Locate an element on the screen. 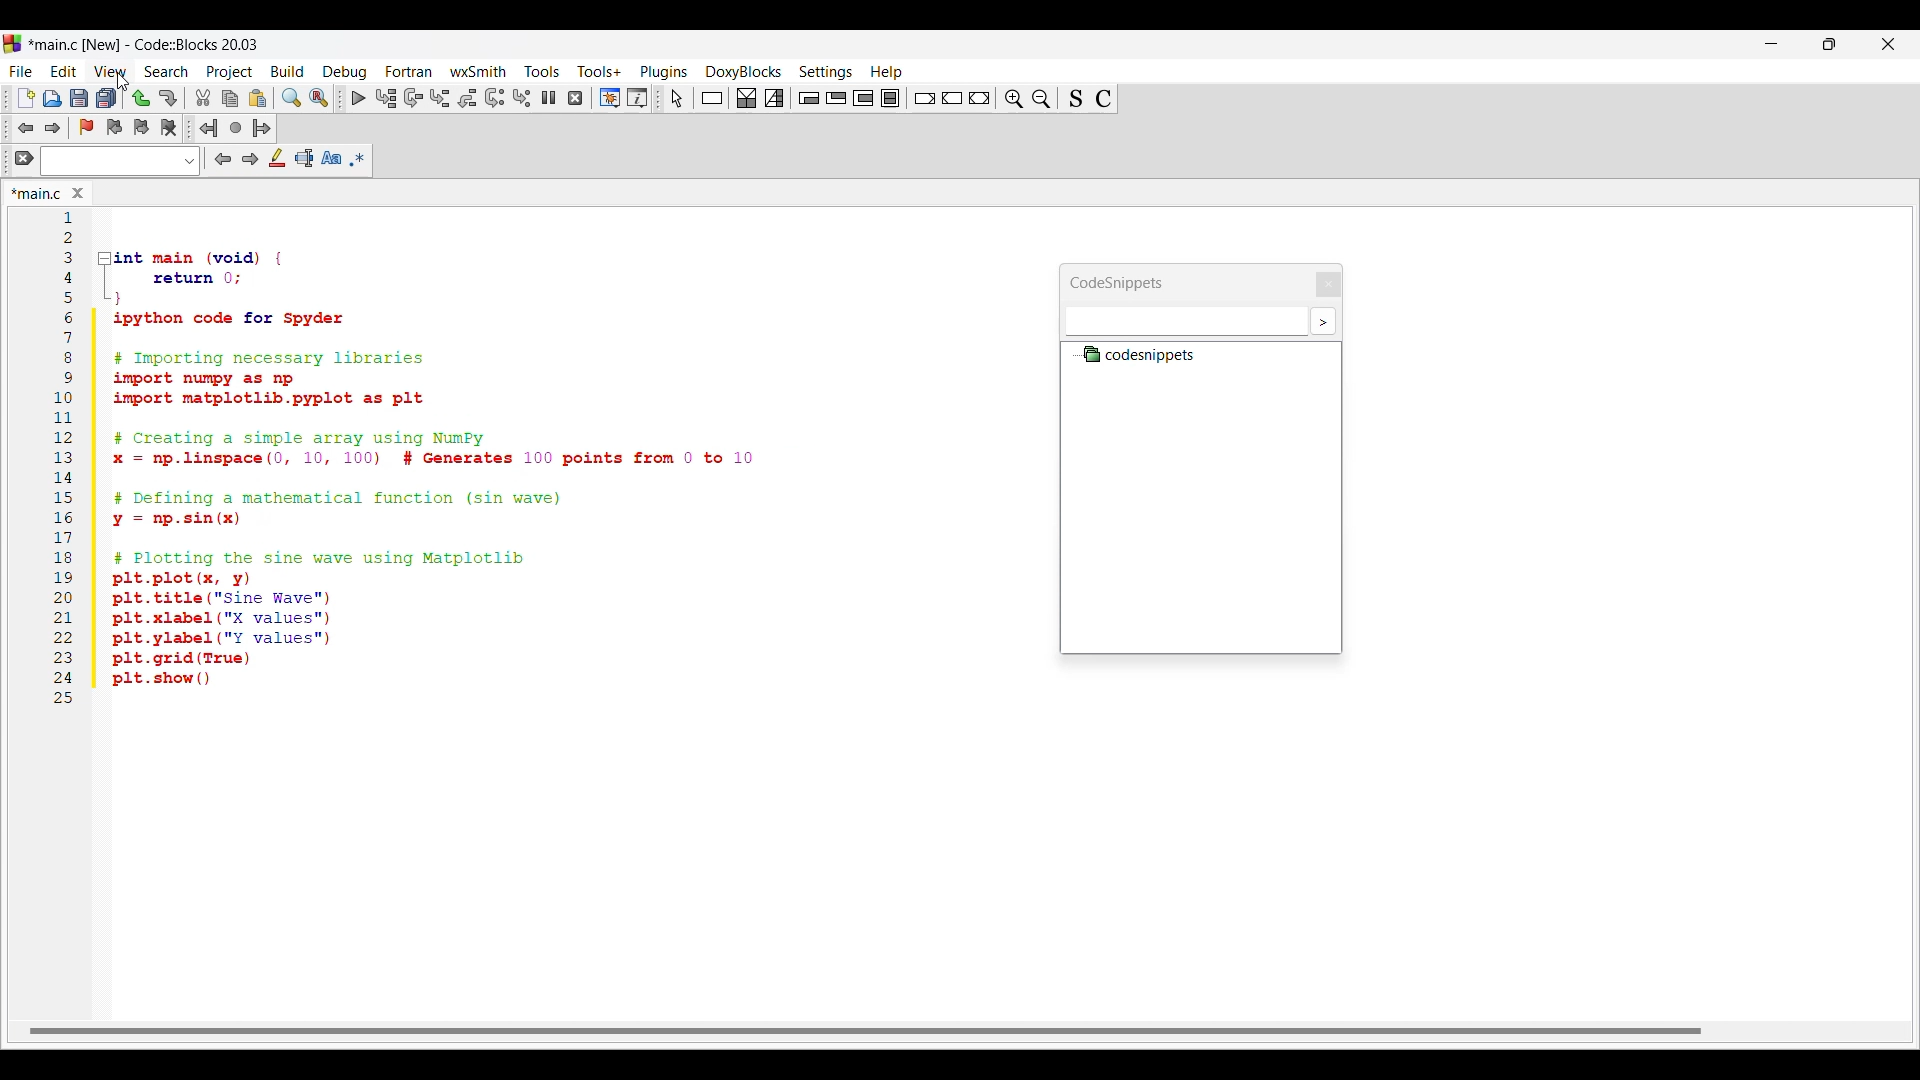 The height and width of the screenshot is (1080, 1920). Selected text is located at coordinates (304, 158).